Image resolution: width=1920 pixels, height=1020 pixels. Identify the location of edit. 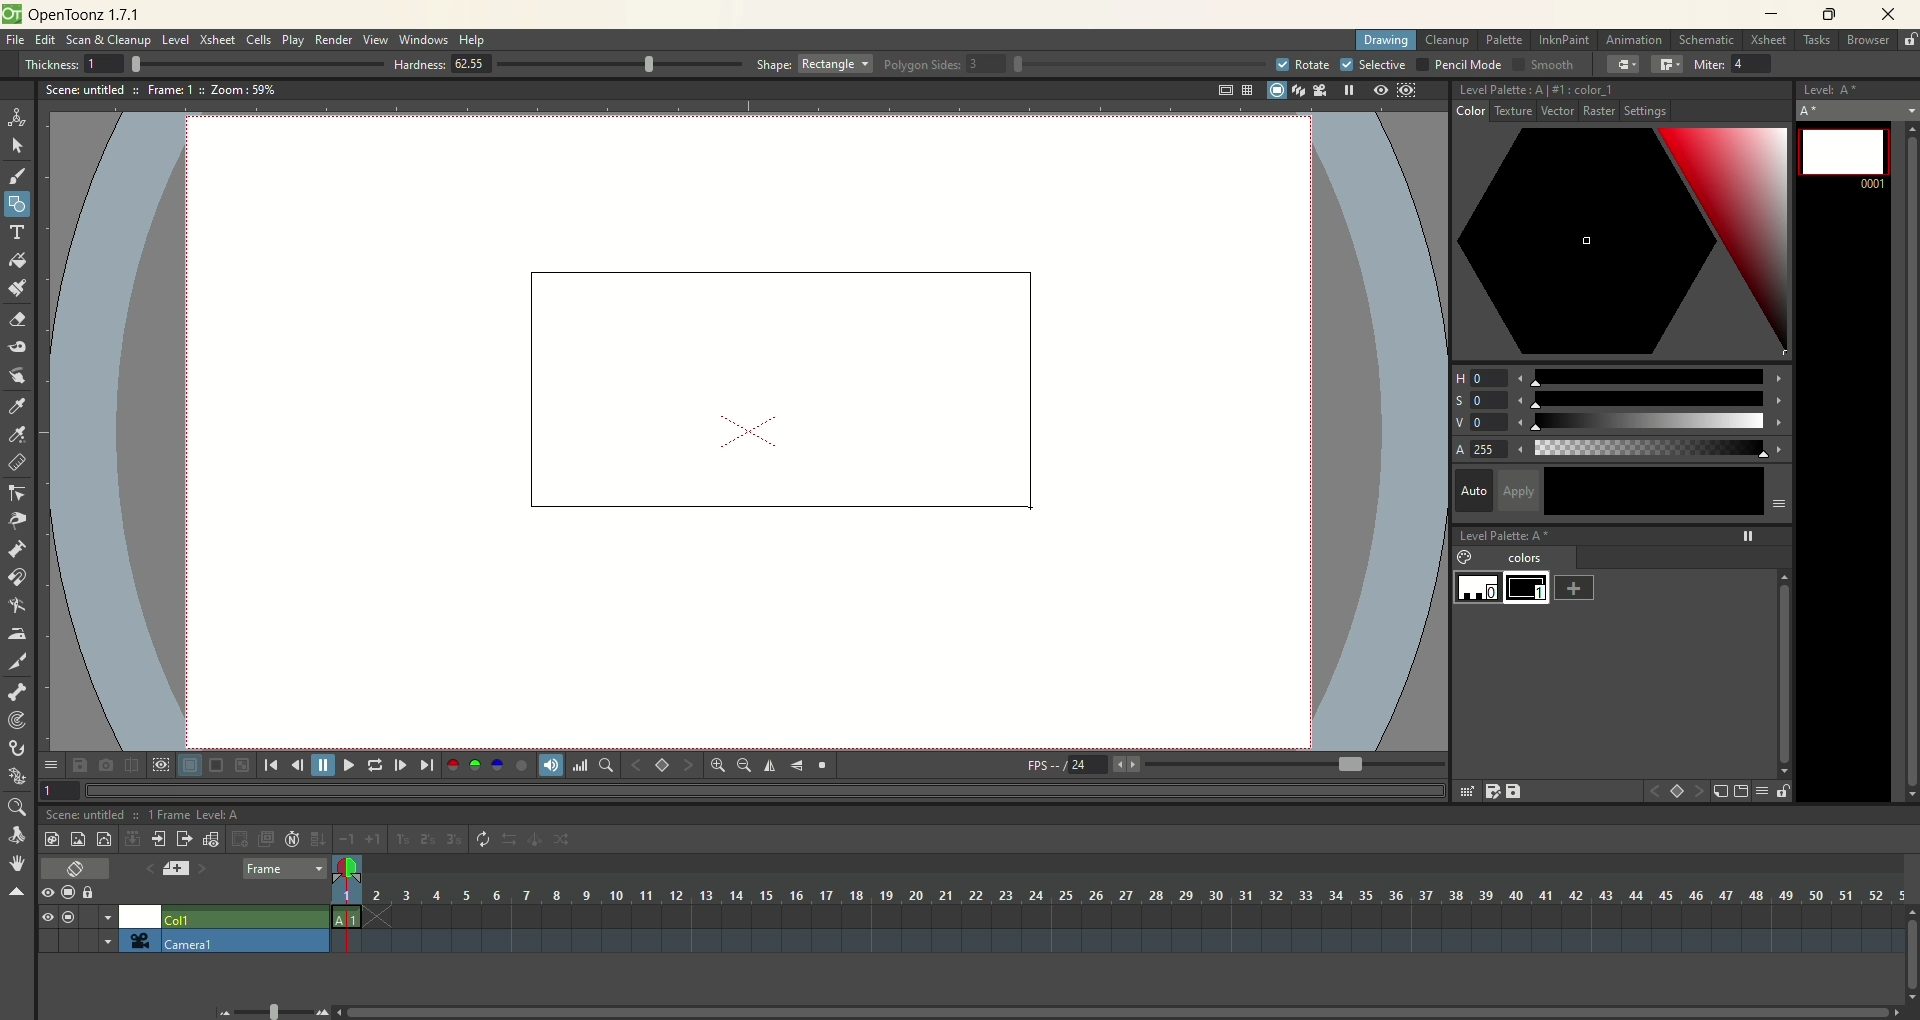
(45, 42).